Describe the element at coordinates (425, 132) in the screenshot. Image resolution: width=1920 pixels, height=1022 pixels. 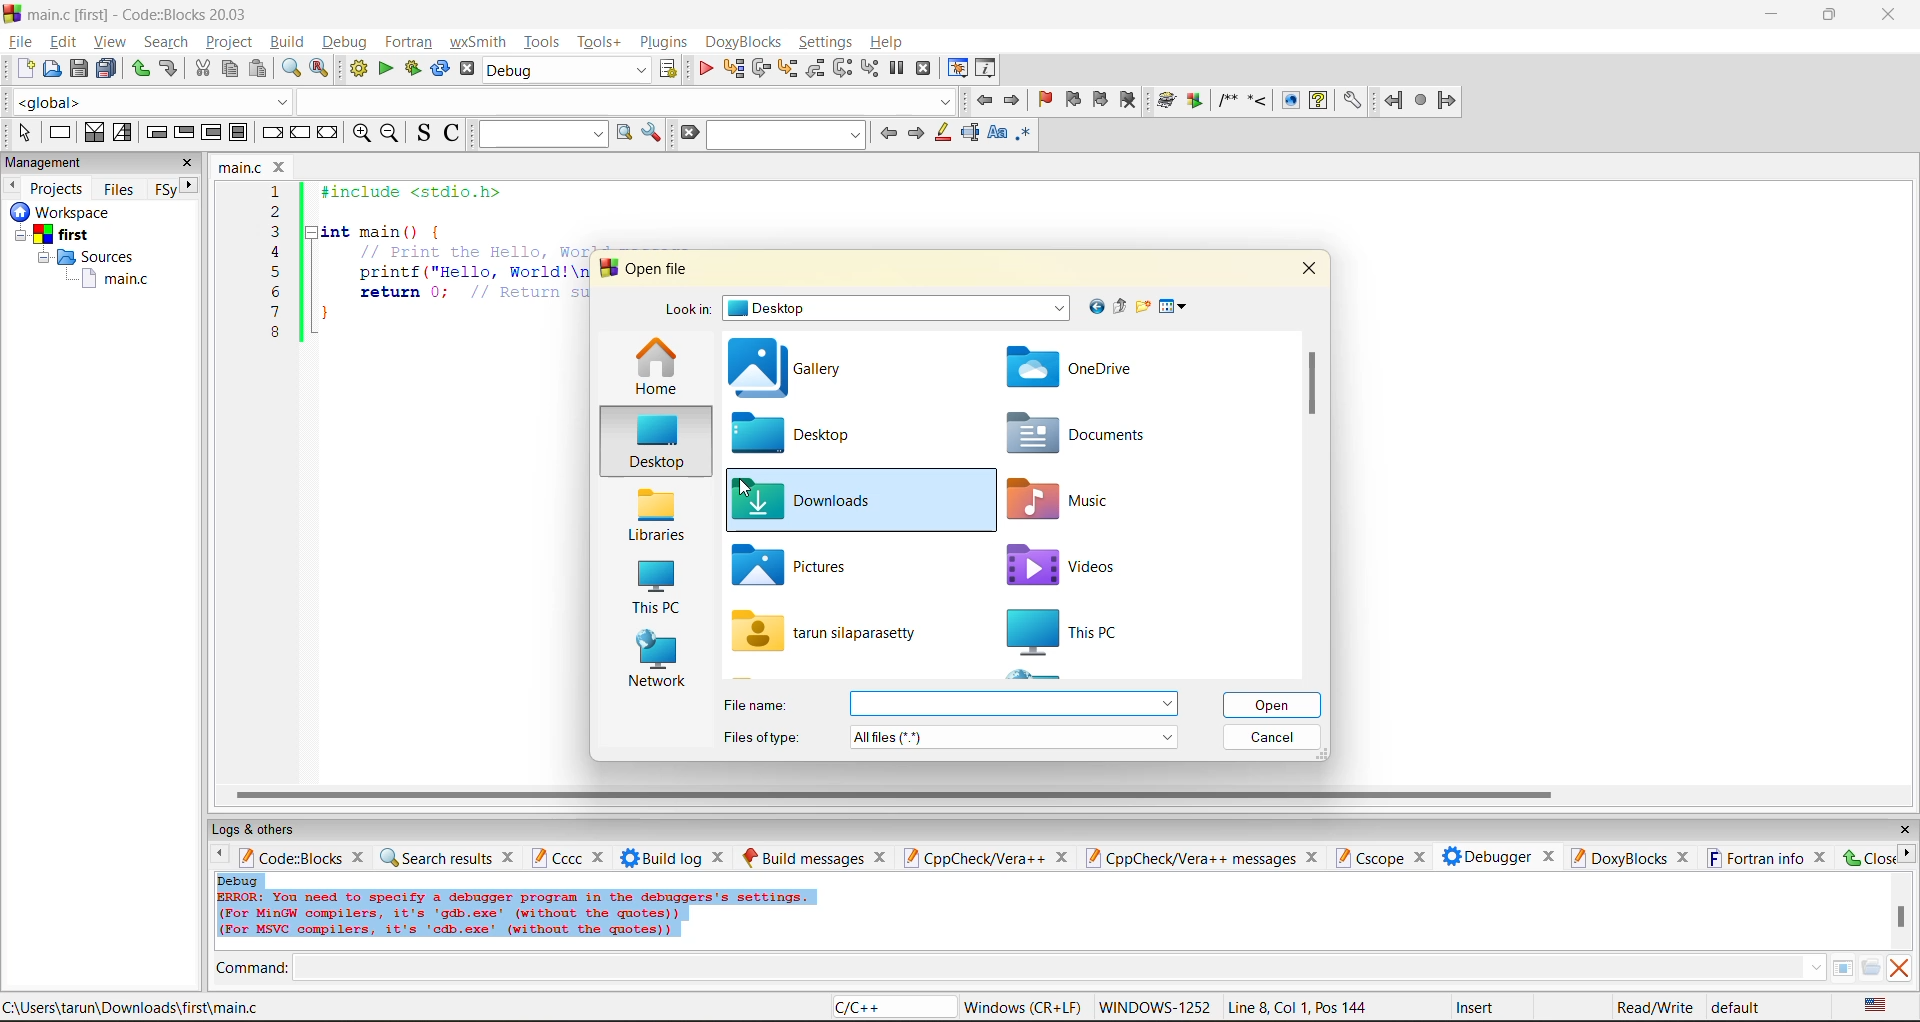
I see `toggle source` at that location.